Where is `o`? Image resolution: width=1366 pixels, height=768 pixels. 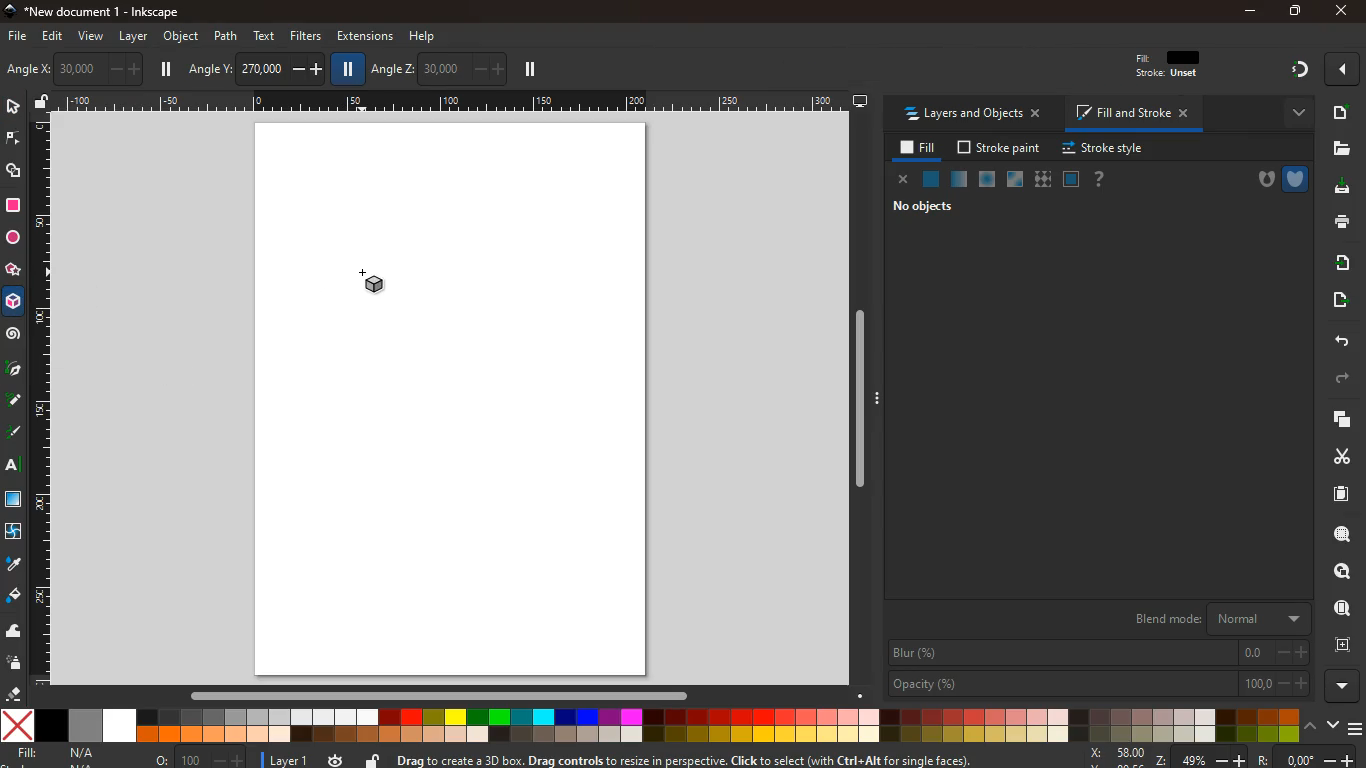 o is located at coordinates (196, 758).